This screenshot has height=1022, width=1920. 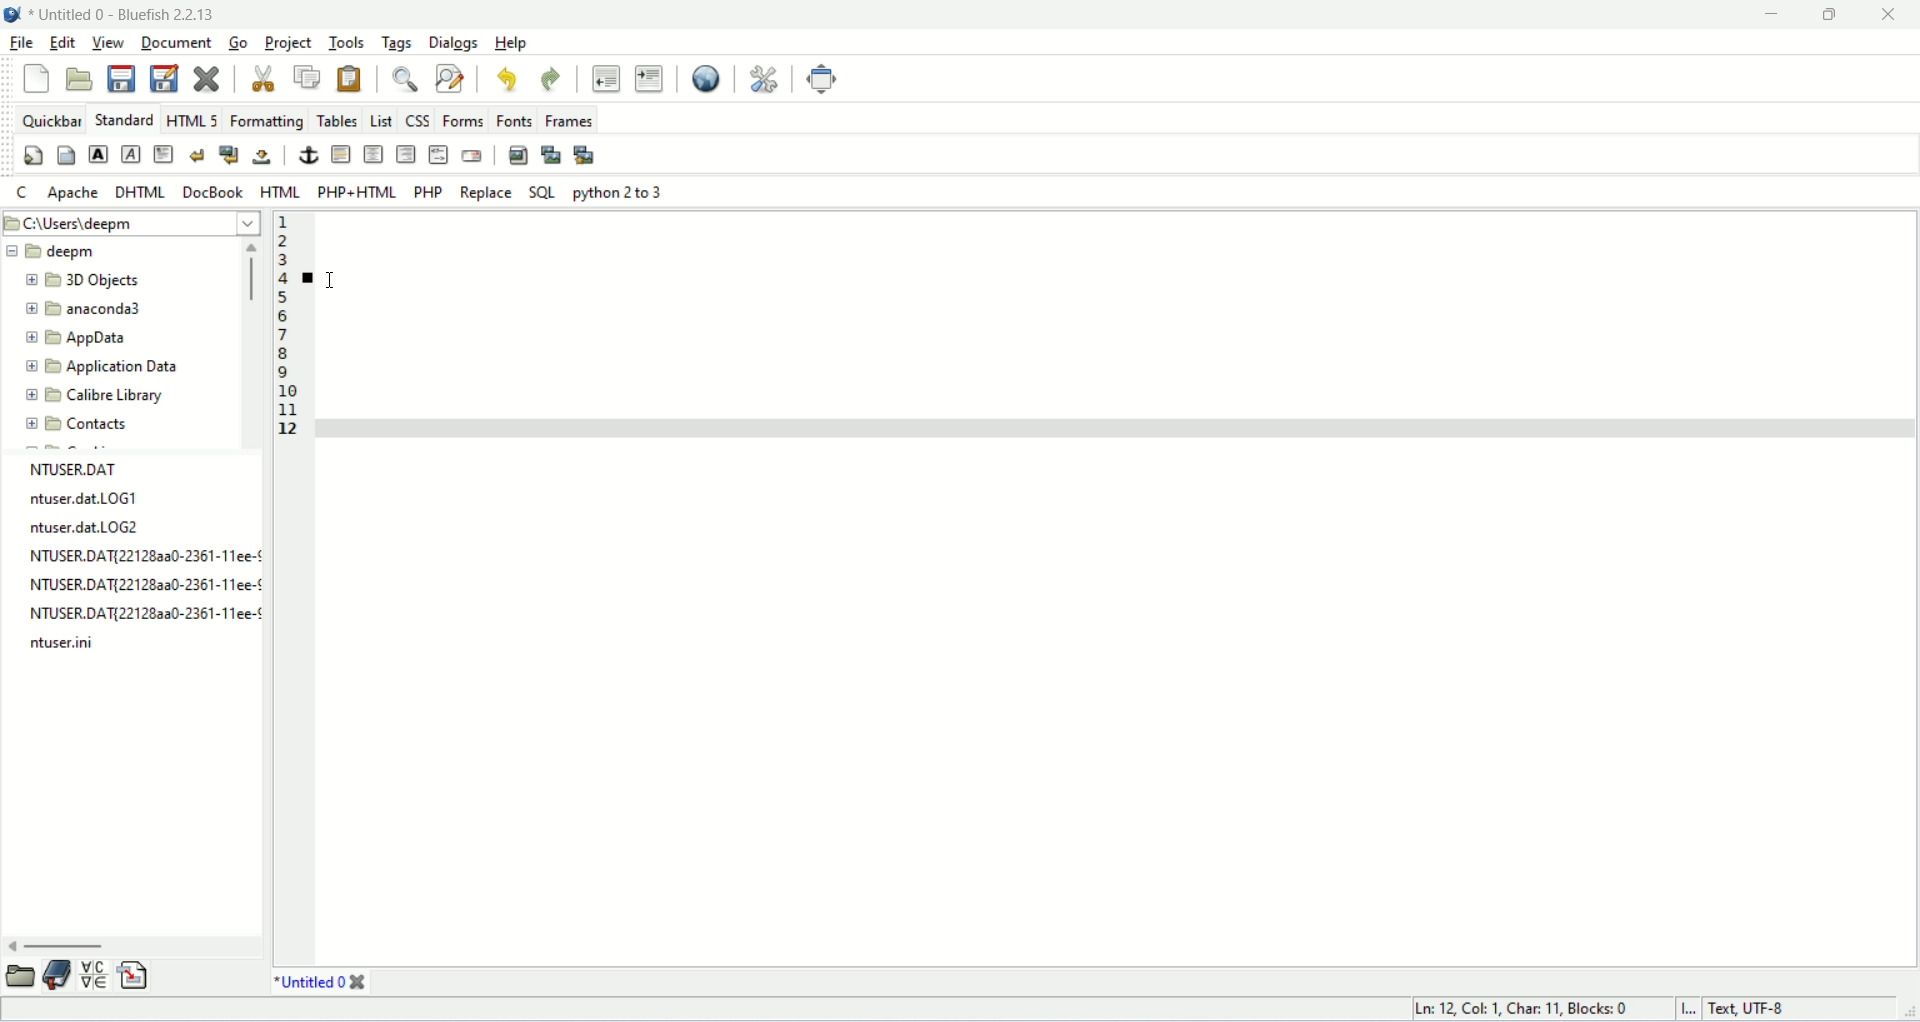 What do you see at coordinates (568, 119) in the screenshot?
I see `frames` at bounding box center [568, 119].